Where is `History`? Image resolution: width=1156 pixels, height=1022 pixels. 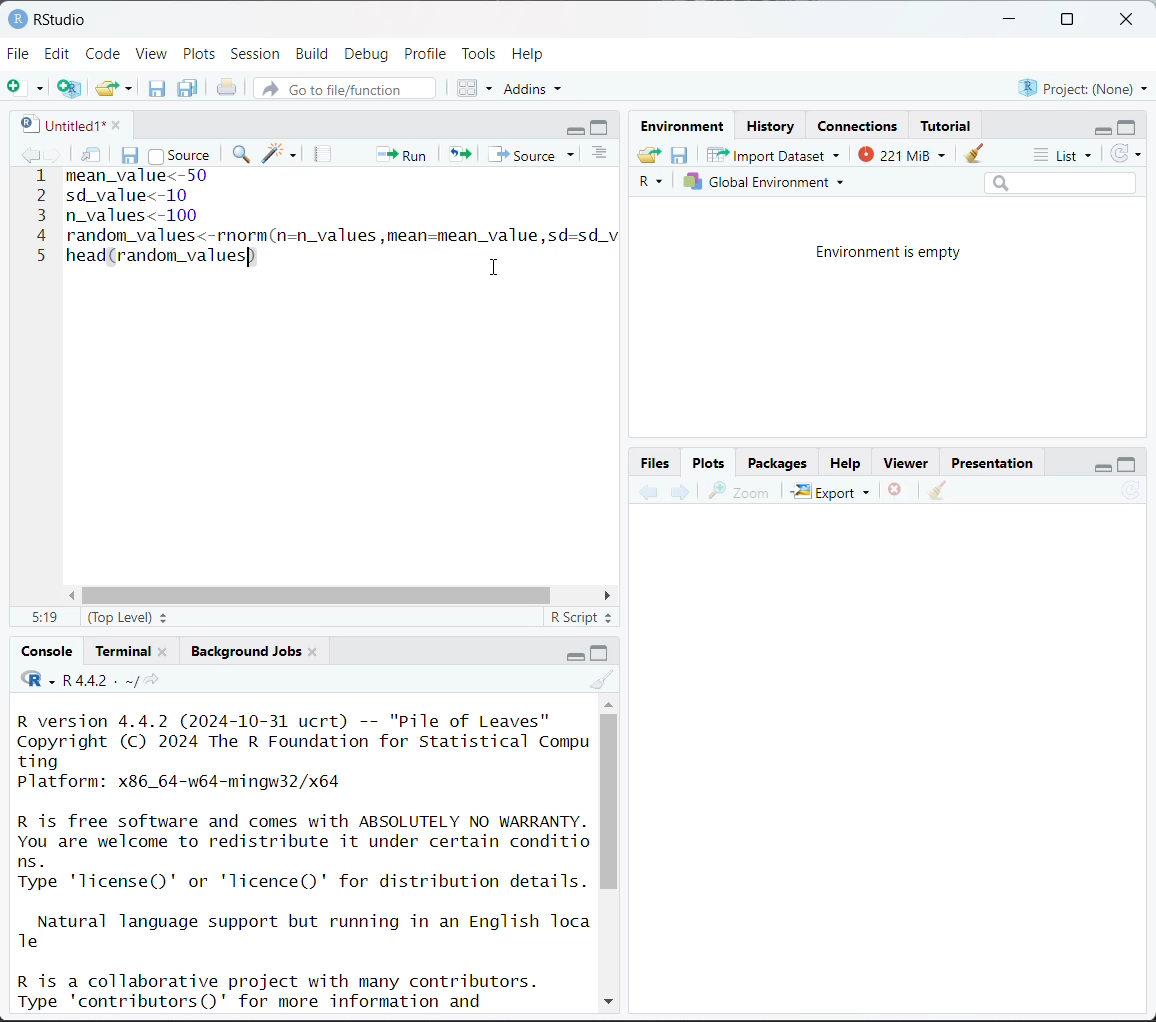
History is located at coordinates (772, 126).